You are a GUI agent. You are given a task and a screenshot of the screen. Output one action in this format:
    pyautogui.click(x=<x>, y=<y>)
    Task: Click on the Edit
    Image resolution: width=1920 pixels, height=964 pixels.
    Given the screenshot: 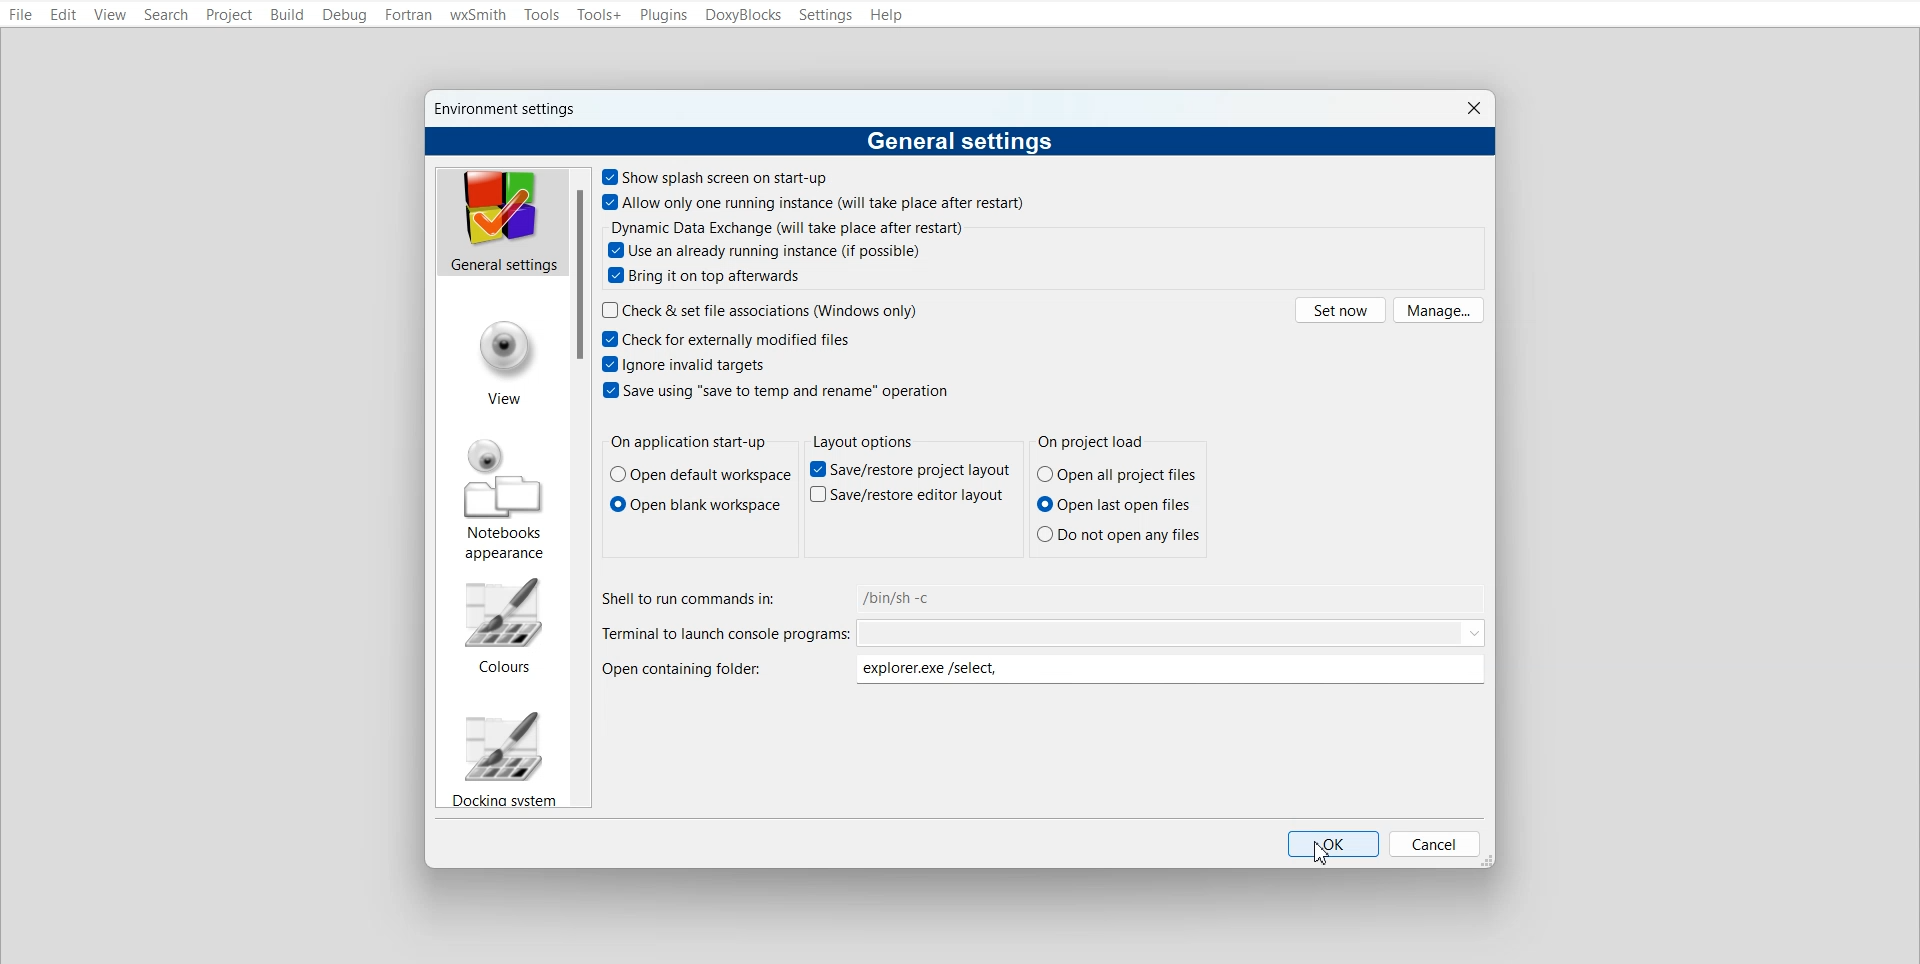 What is the action you would take?
    pyautogui.click(x=63, y=16)
    